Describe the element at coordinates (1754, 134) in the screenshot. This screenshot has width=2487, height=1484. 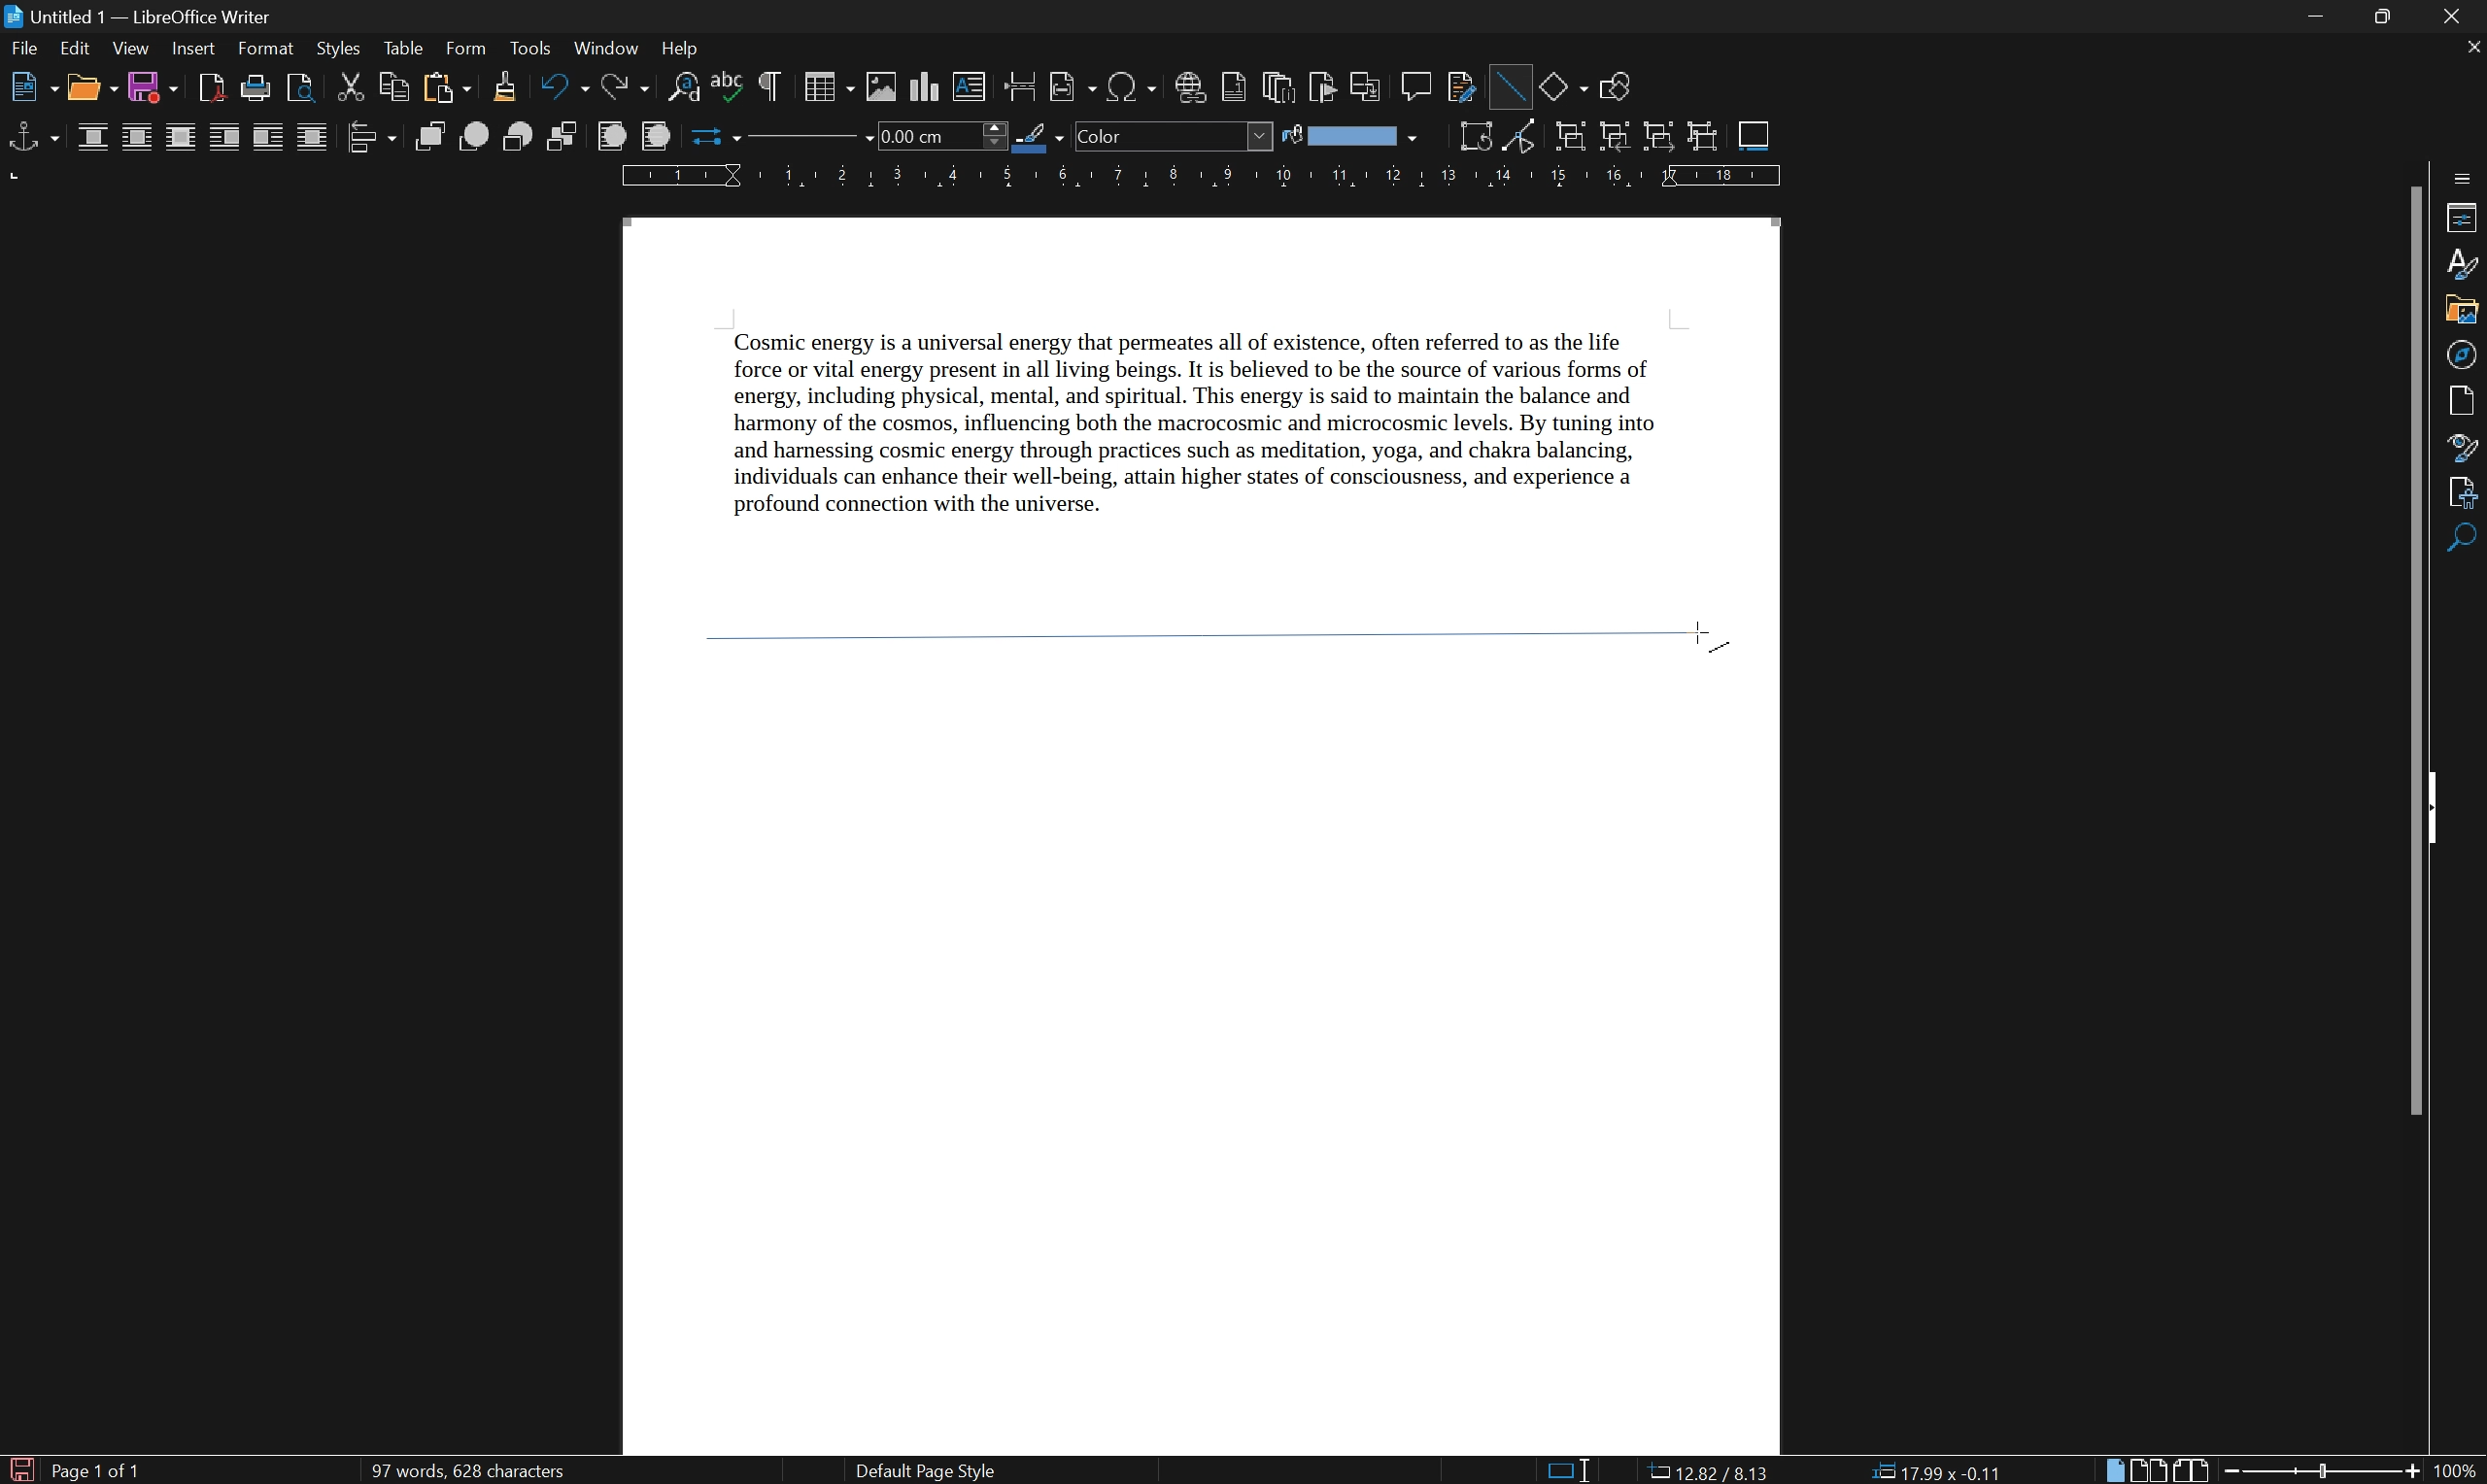
I see `insert caption` at that location.